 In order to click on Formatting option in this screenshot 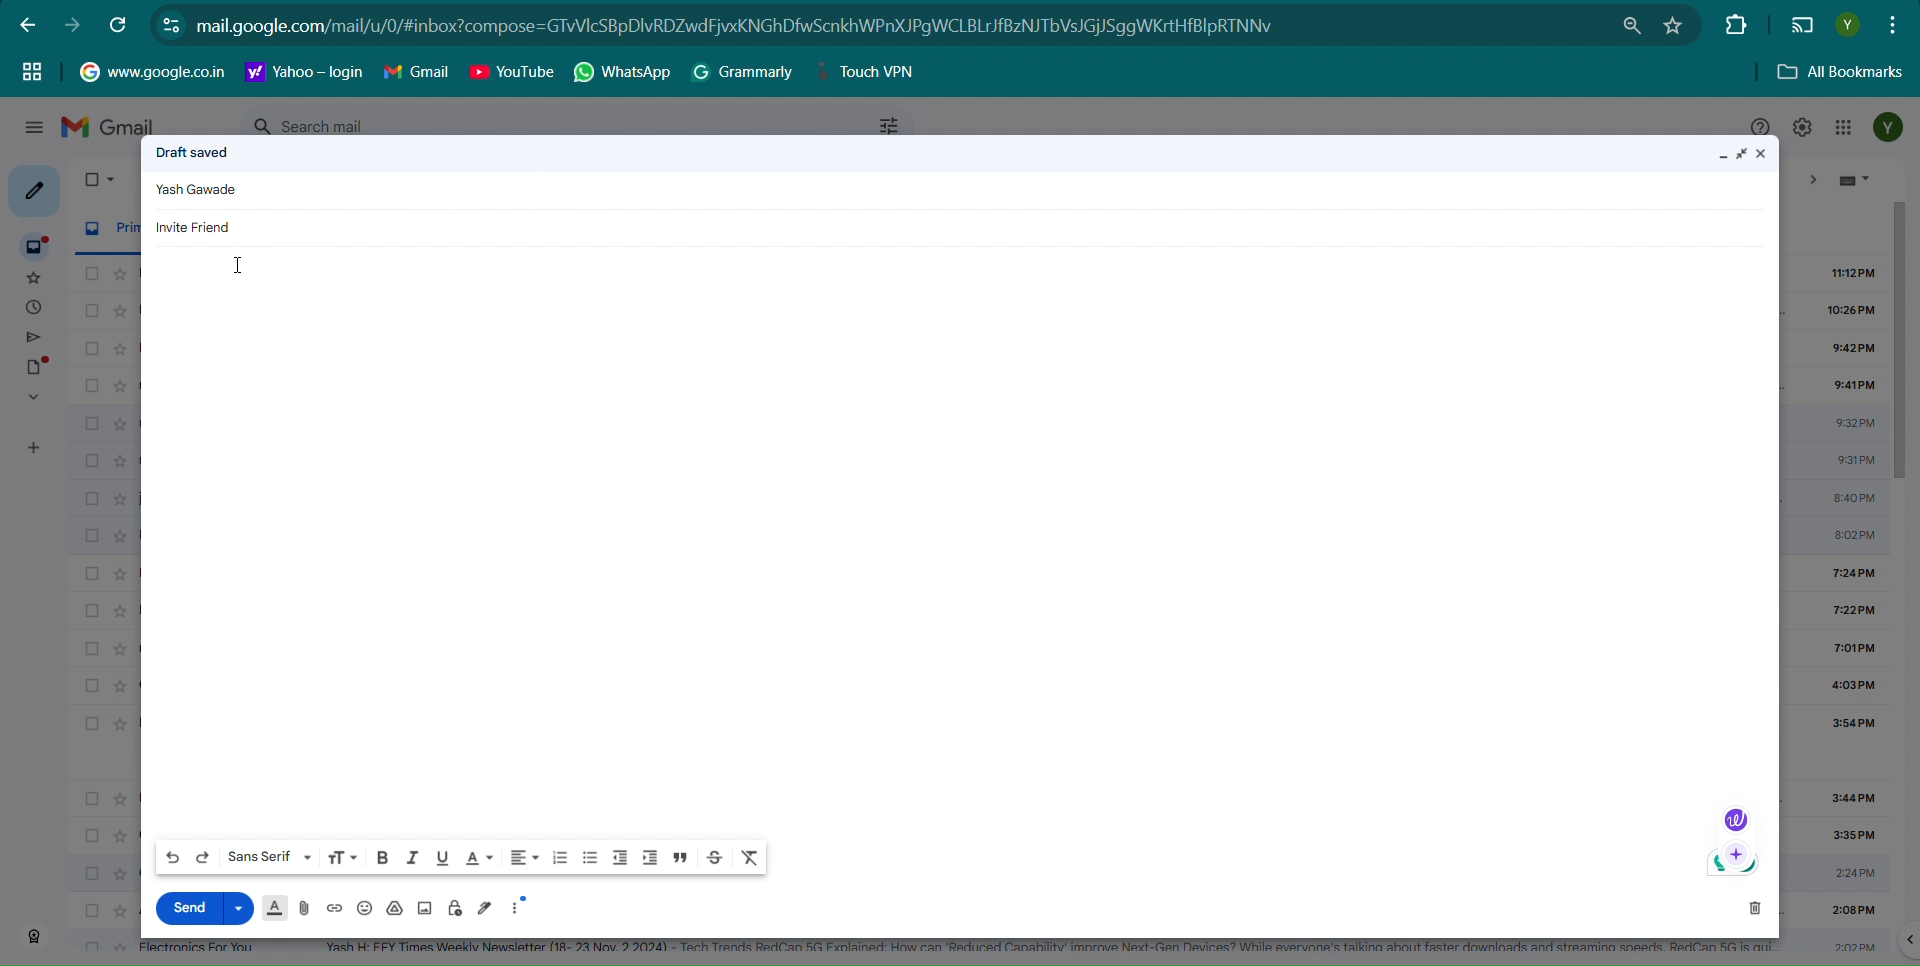, I will do `click(275, 908)`.